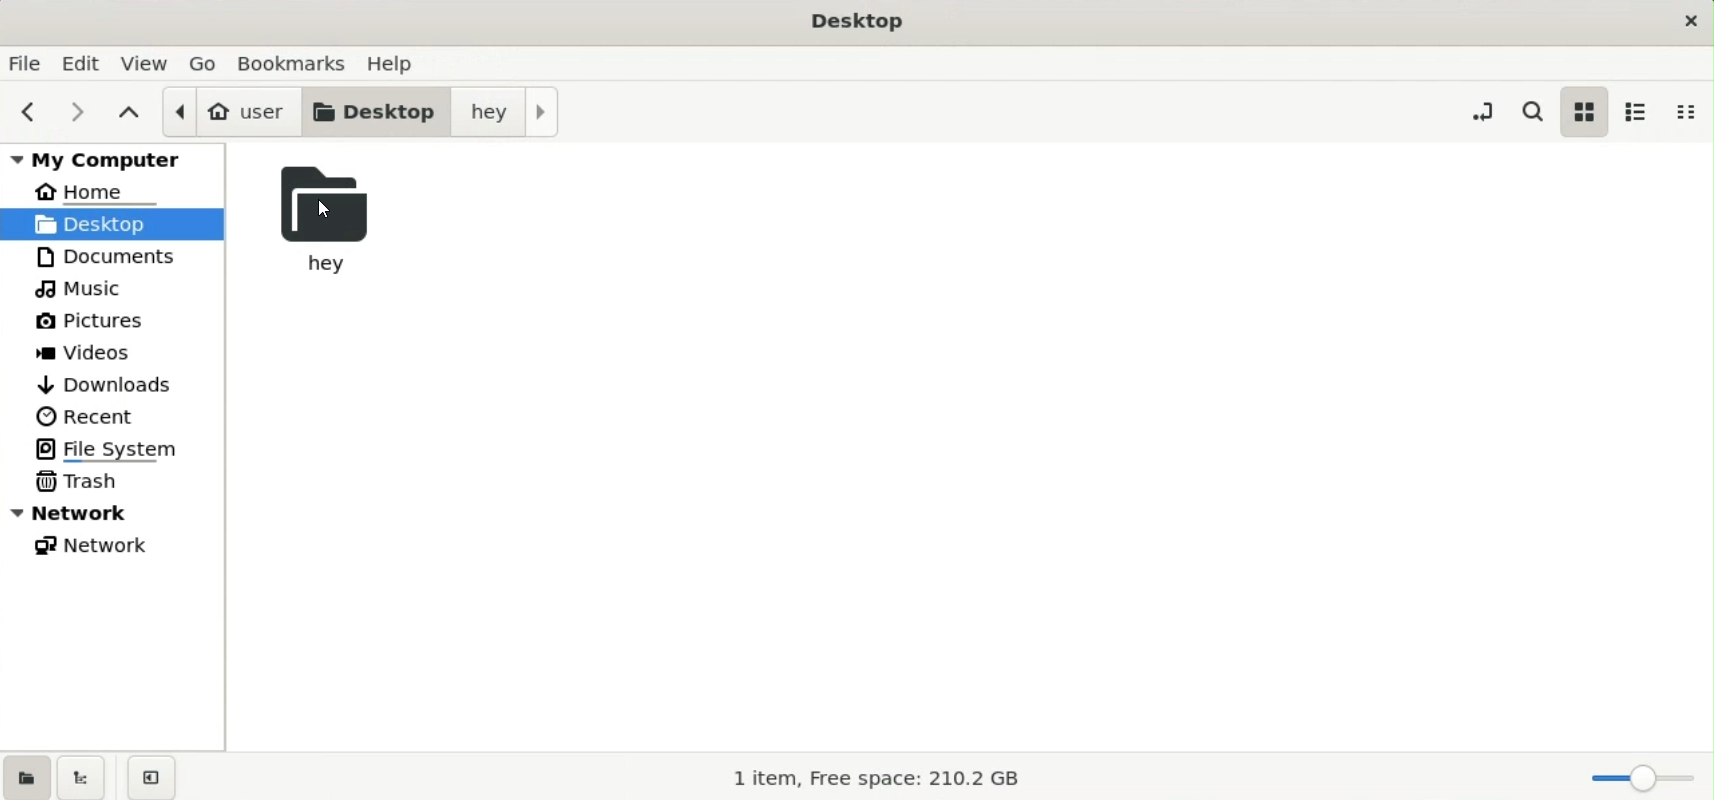 This screenshot has width=1714, height=800. Describe the element at coordinates (230, 111) in the screenshot. I see `user` at that location.